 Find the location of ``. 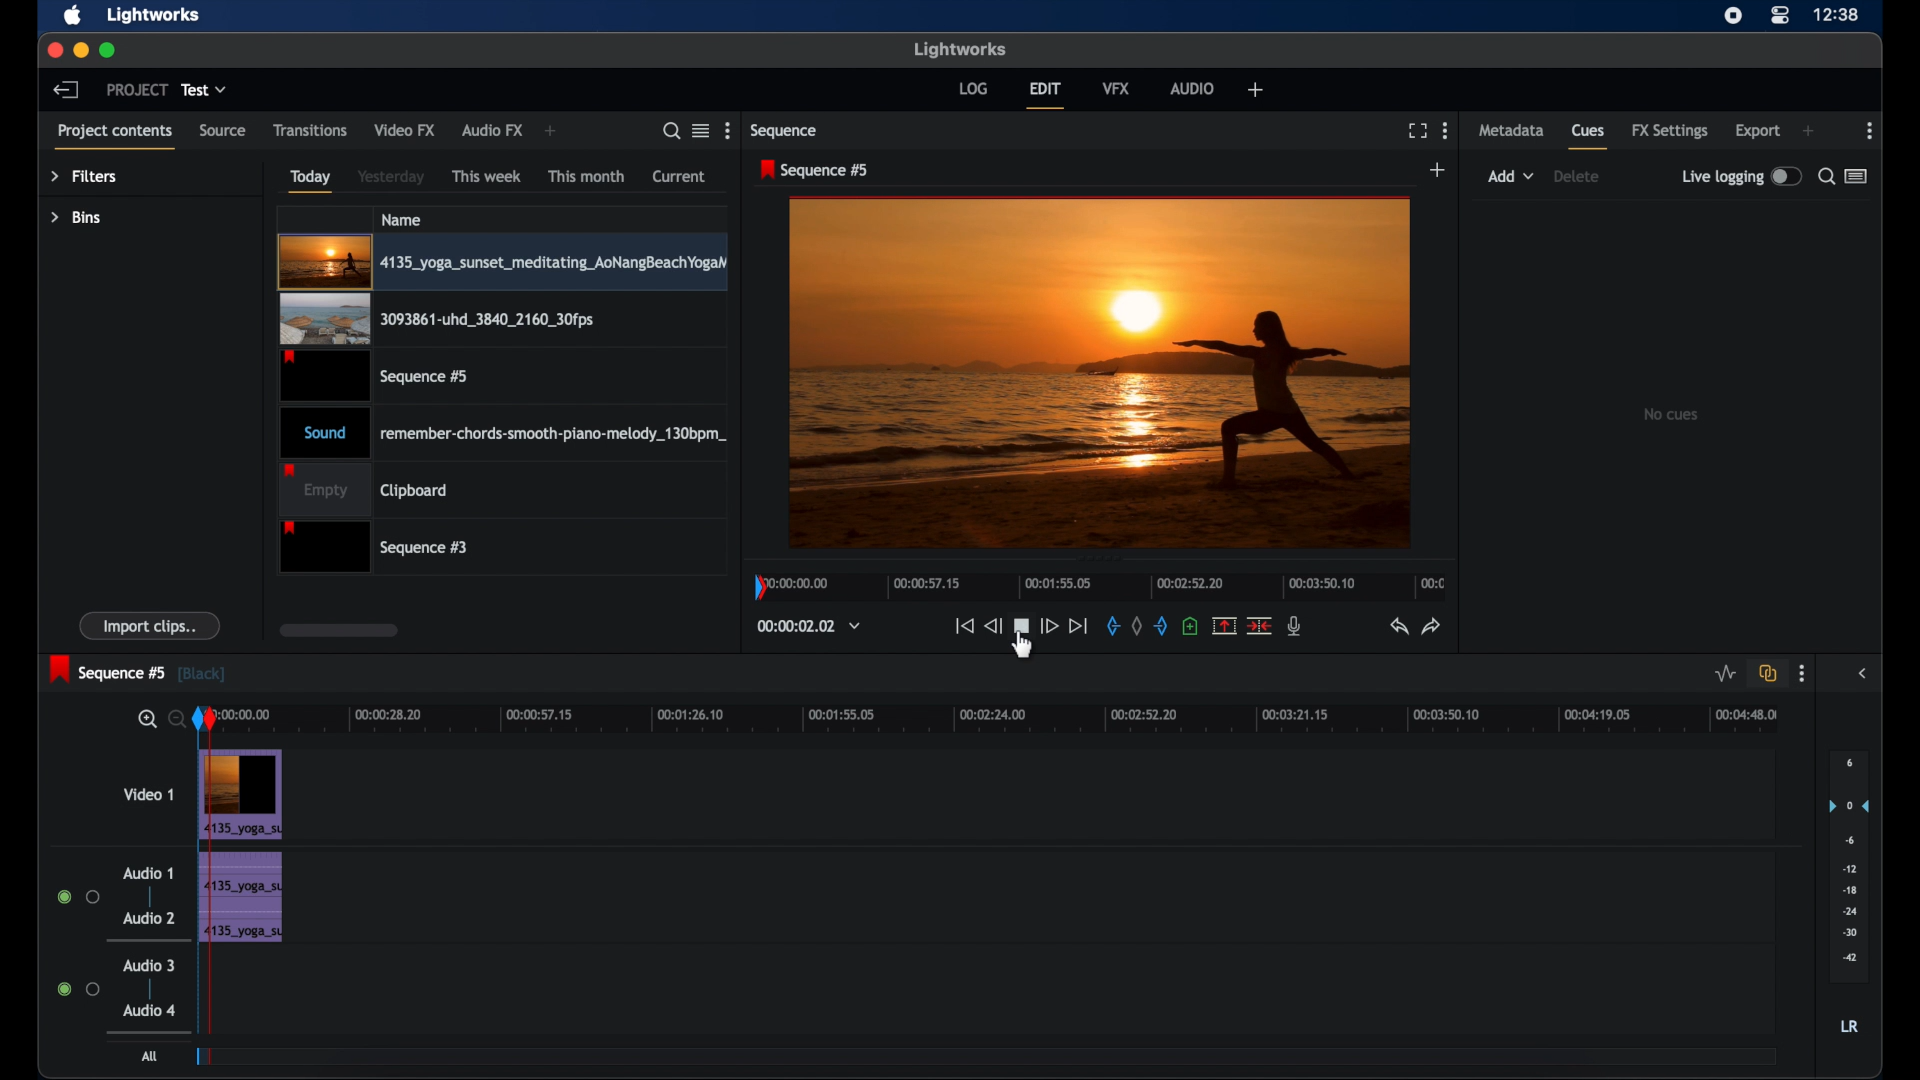

 is located at coordinates (1224, 624).